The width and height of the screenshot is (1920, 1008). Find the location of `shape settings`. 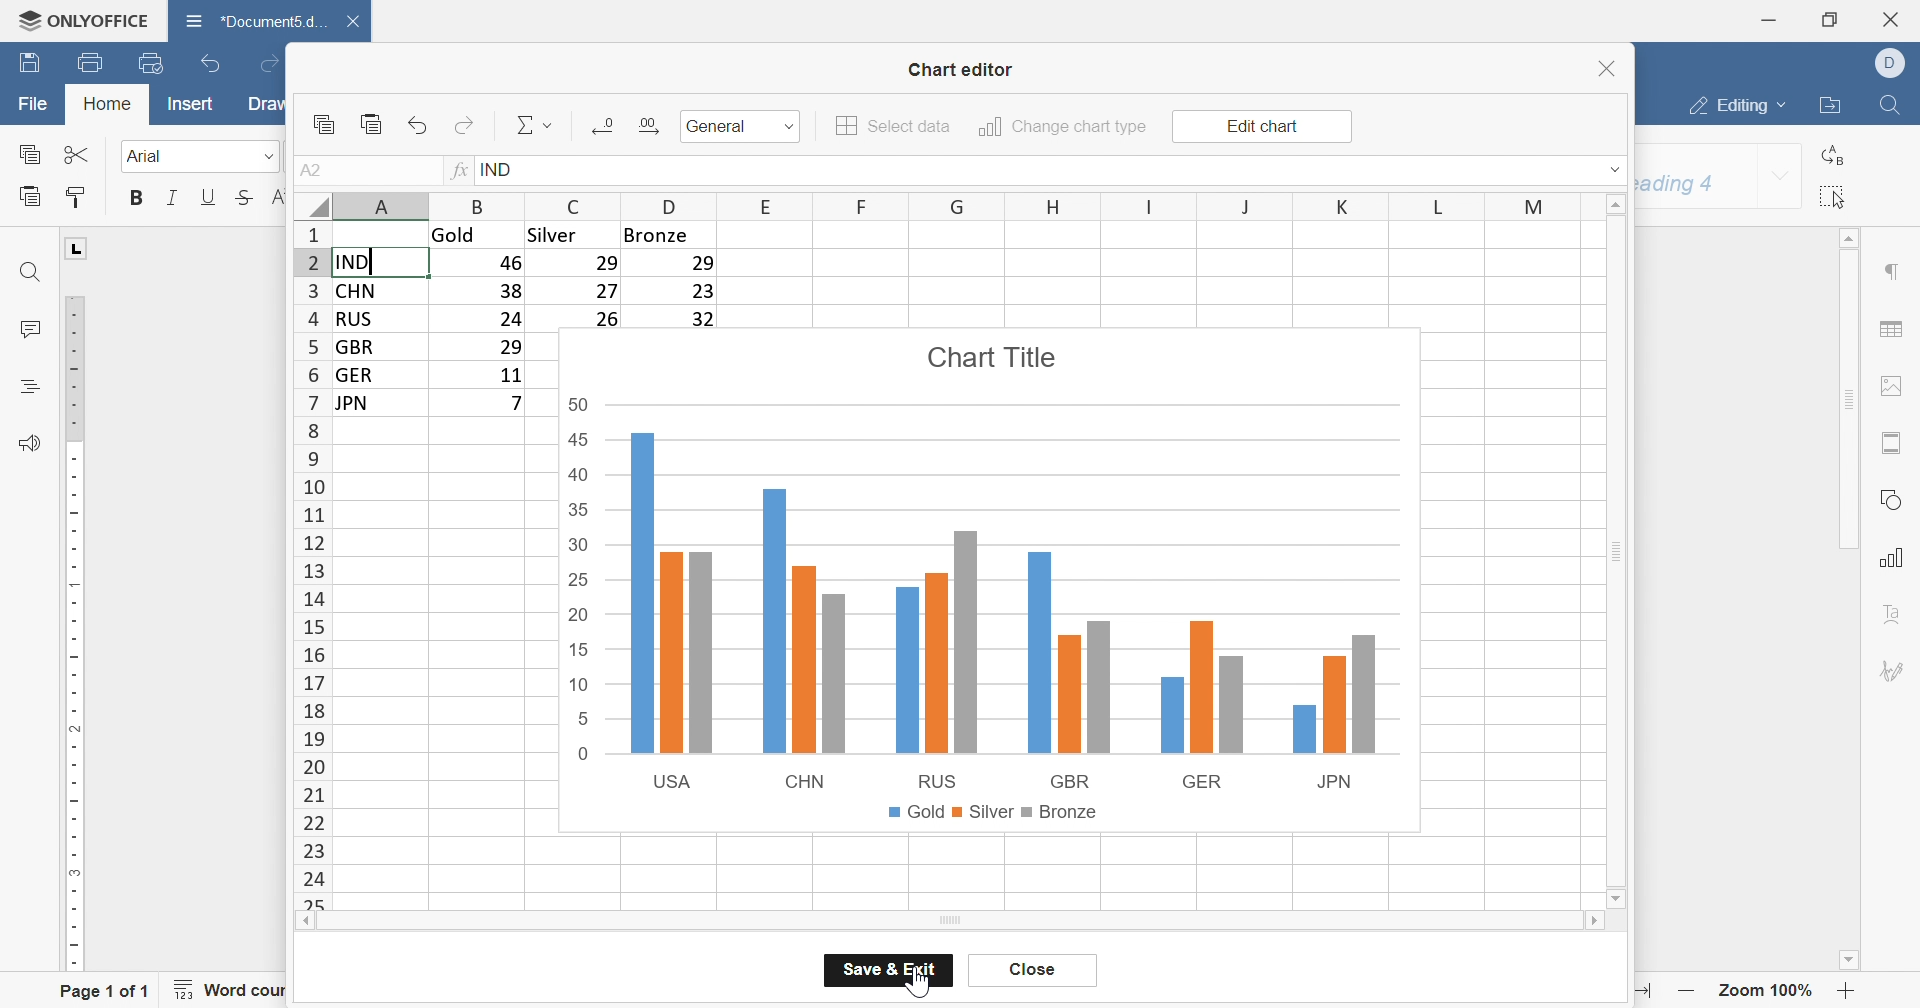

shape settings is located at coordinates (1891, 500).